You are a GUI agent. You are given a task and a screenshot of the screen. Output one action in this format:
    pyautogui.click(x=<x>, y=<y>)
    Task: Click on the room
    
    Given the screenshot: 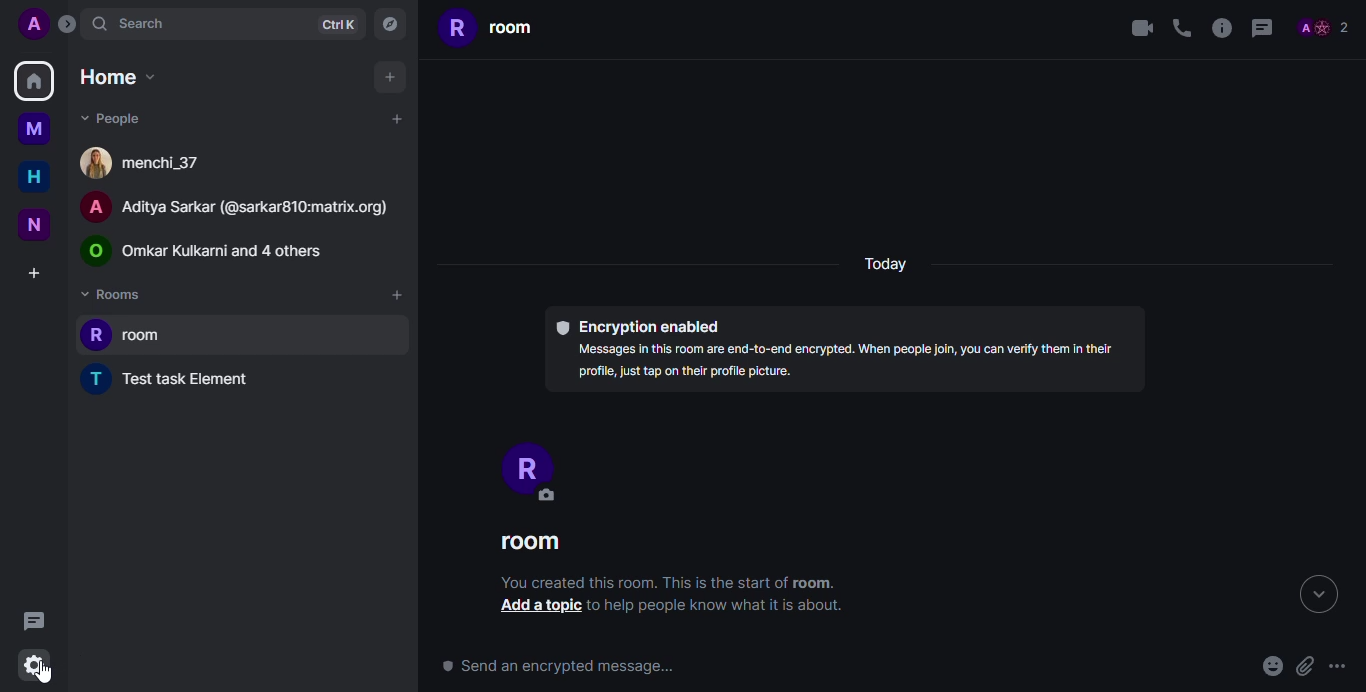 What is the action you would take?
    pyautogui.click(x=127, y=336)
    